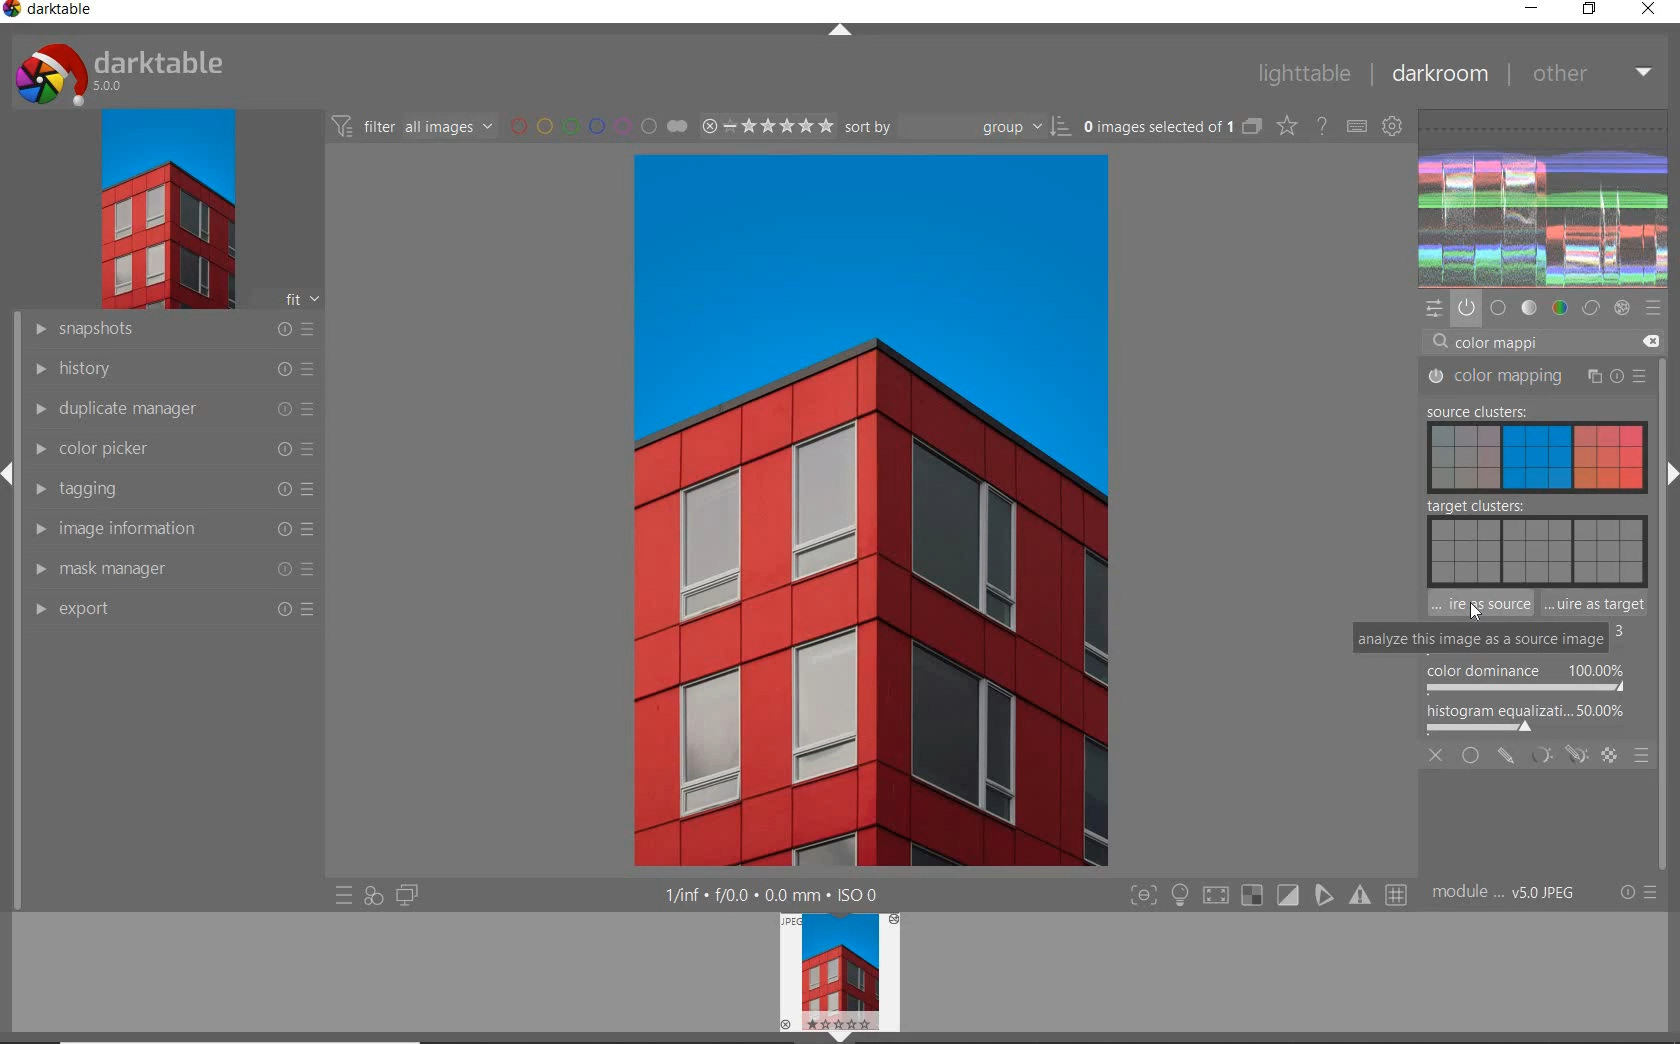 The height and width of the screenshot is (1044, 1680). I want to click on selected image range rating, so click(765, 125).